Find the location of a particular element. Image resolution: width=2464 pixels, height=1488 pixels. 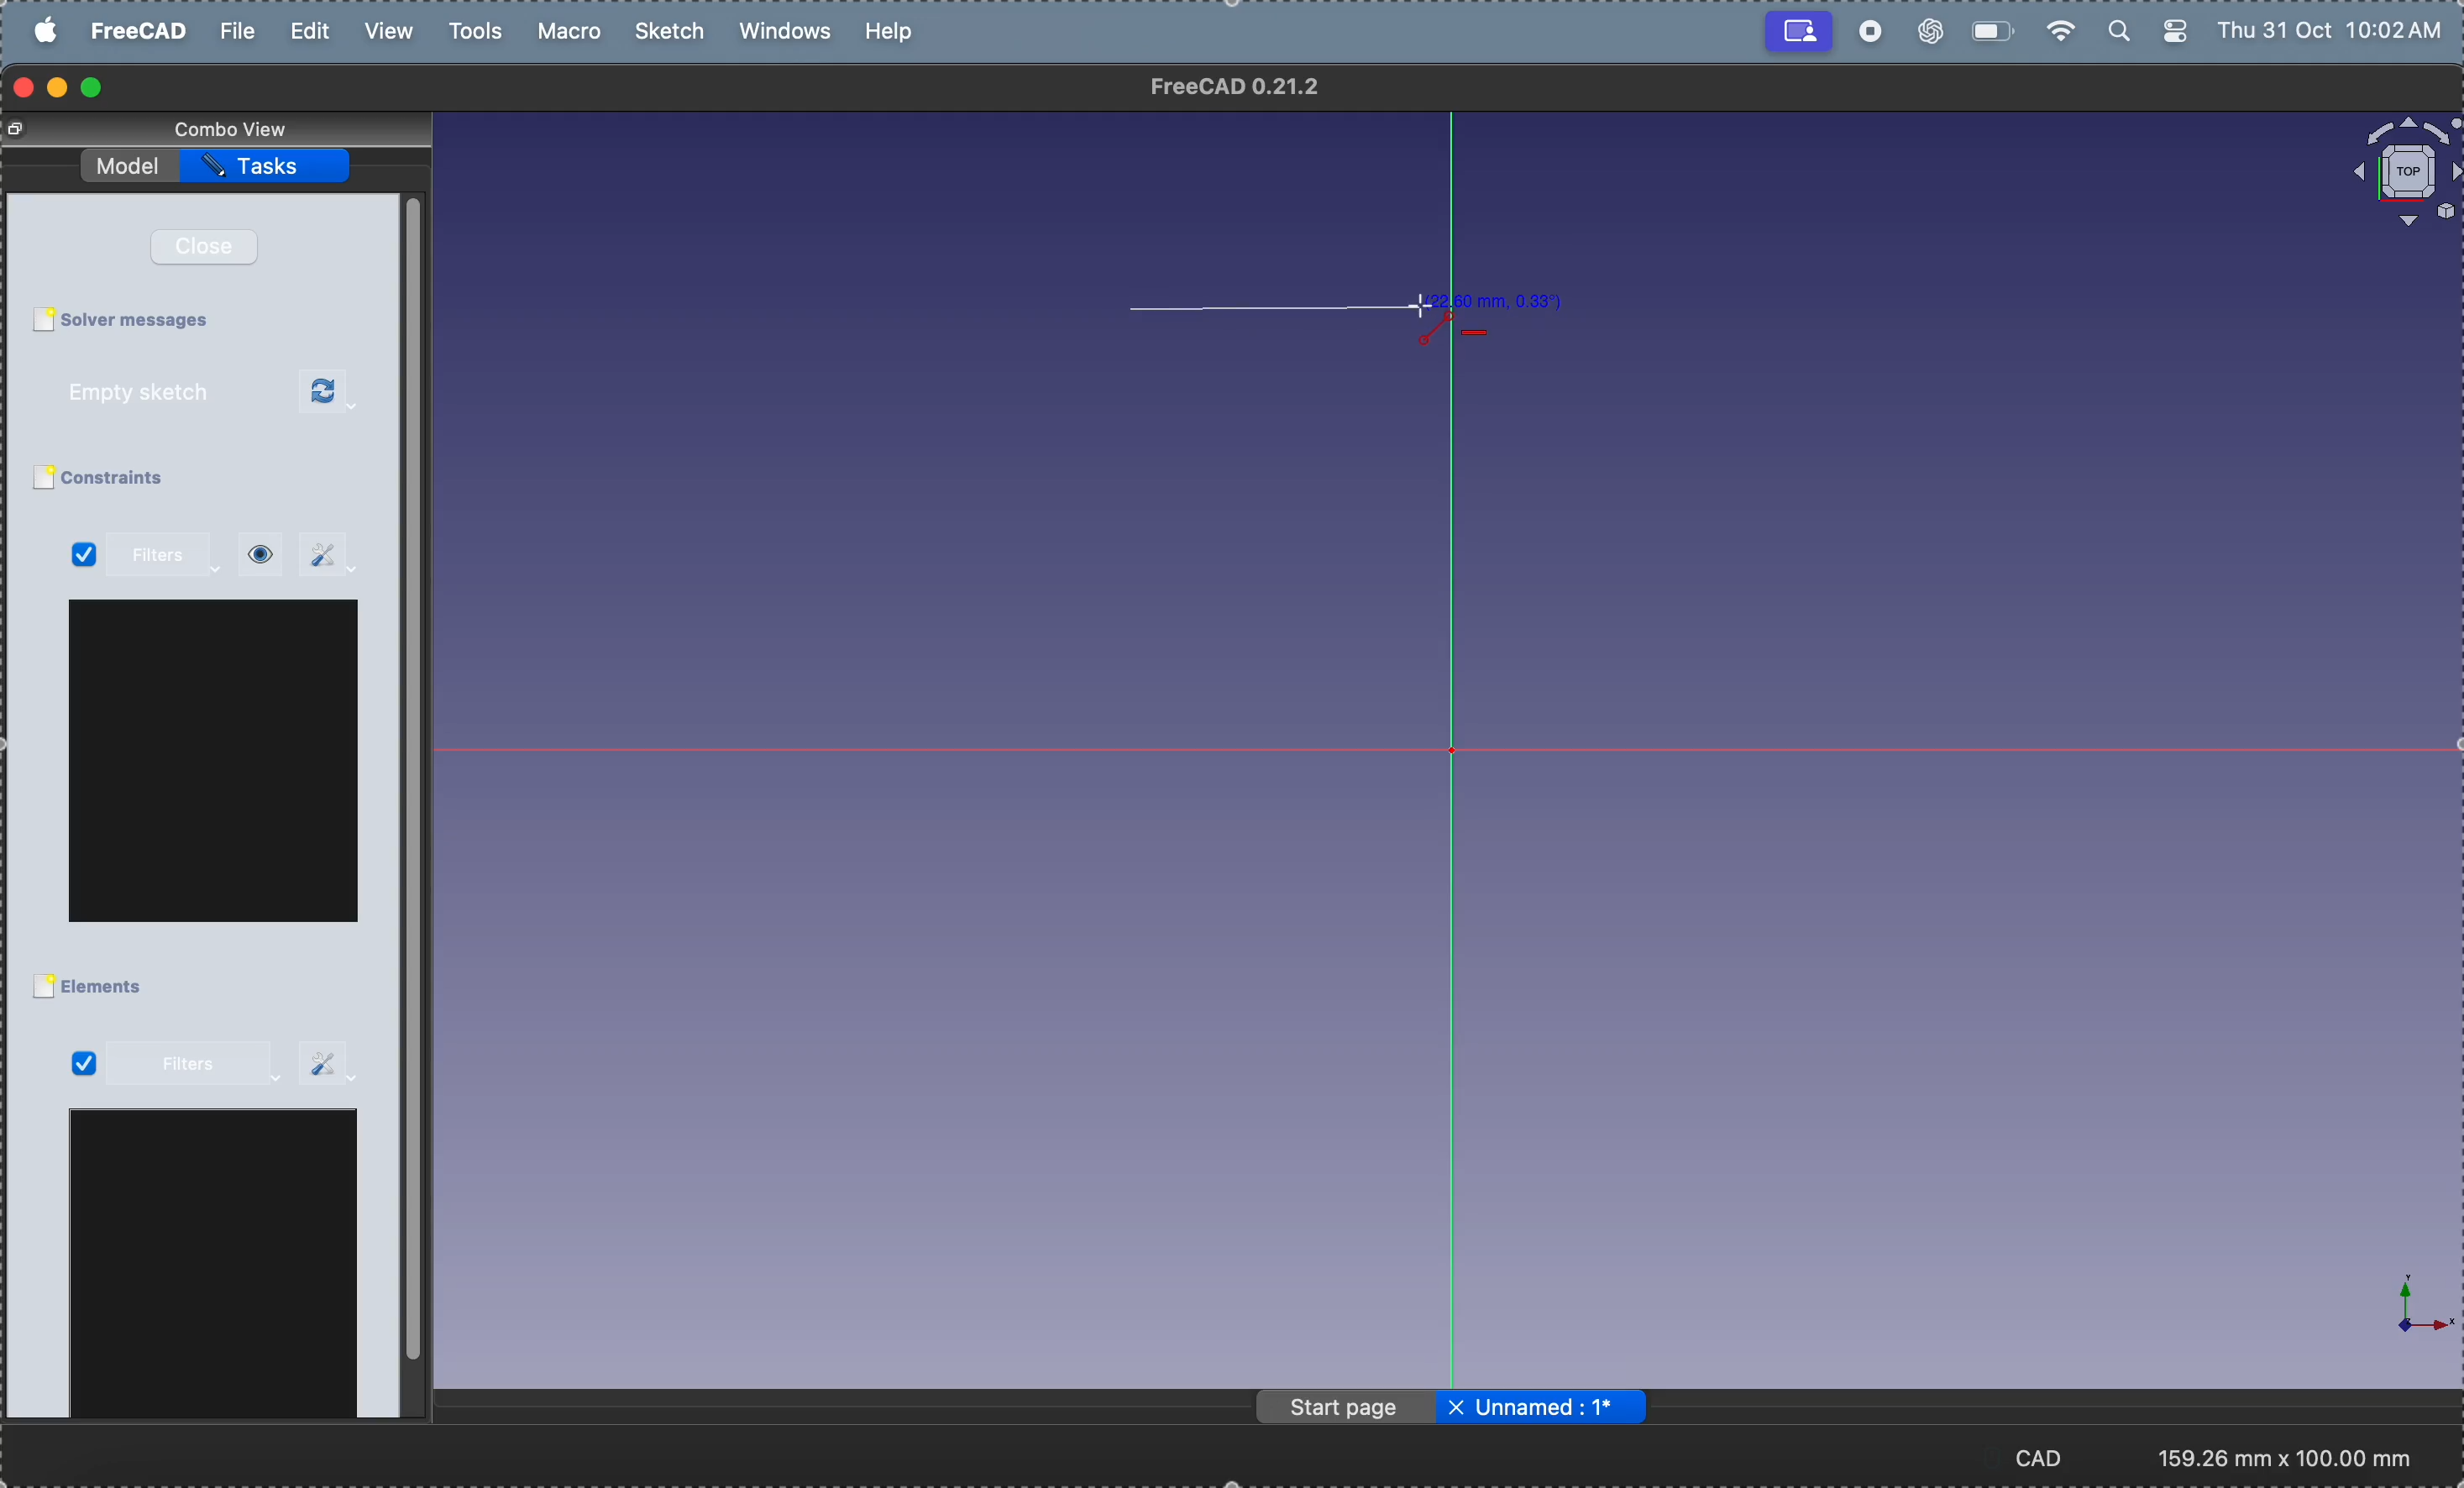

help is located at coordinates (892, 30).